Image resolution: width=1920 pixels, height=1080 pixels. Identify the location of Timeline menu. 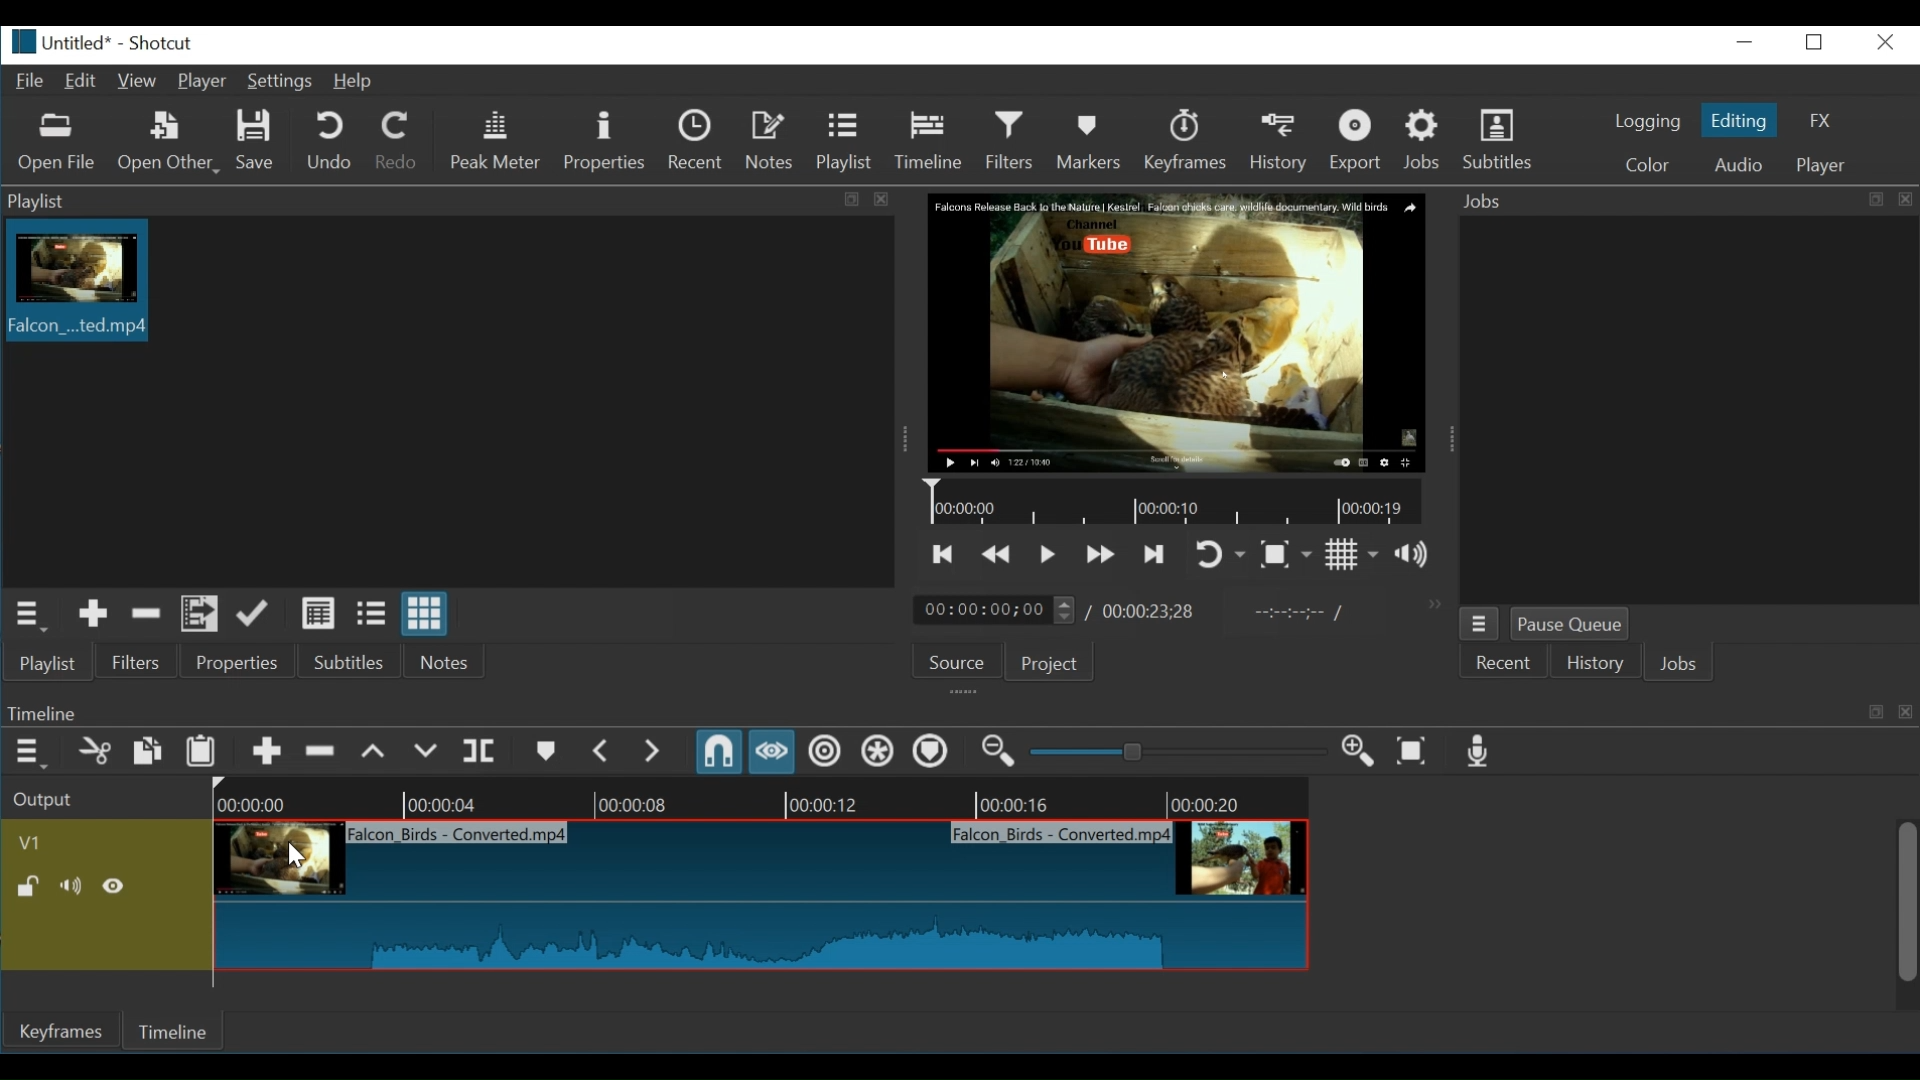
(31, 753).